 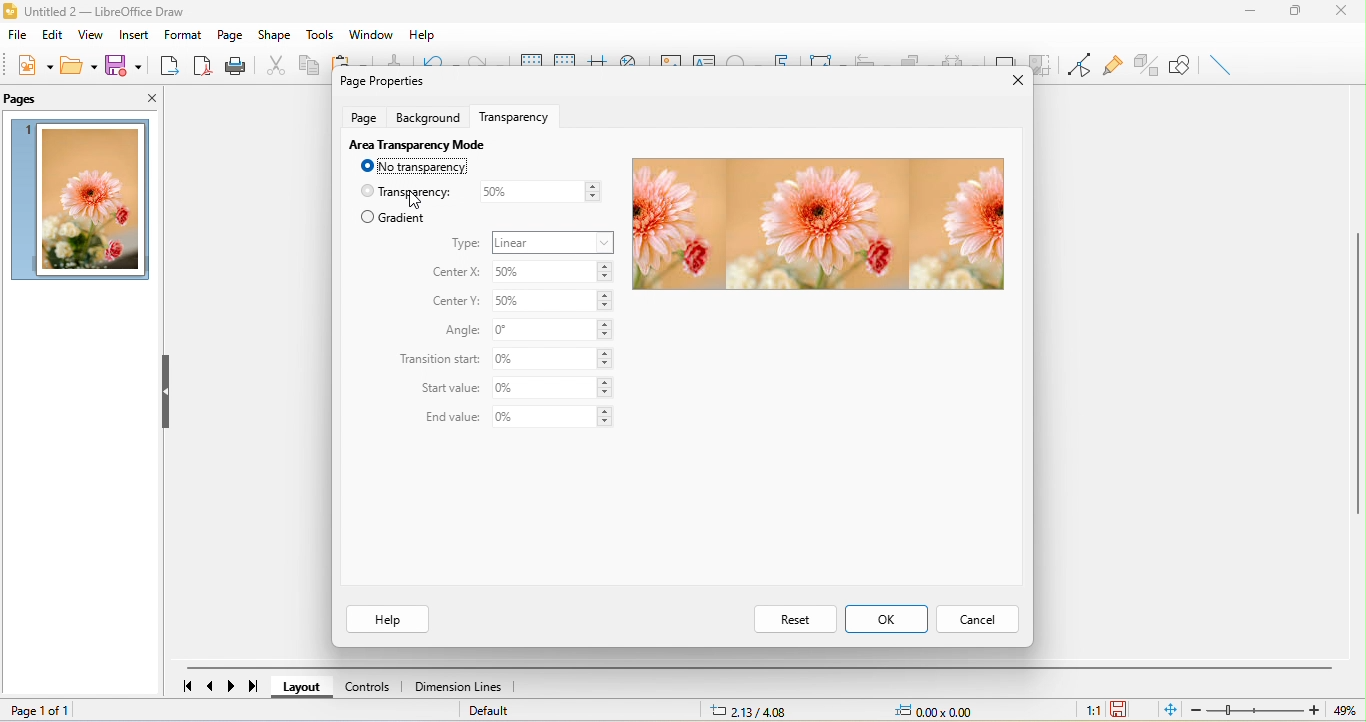 What do you see at coordinates (520, 114) in the screenshot?
I see `transparency` at bounding box center [520, 114].